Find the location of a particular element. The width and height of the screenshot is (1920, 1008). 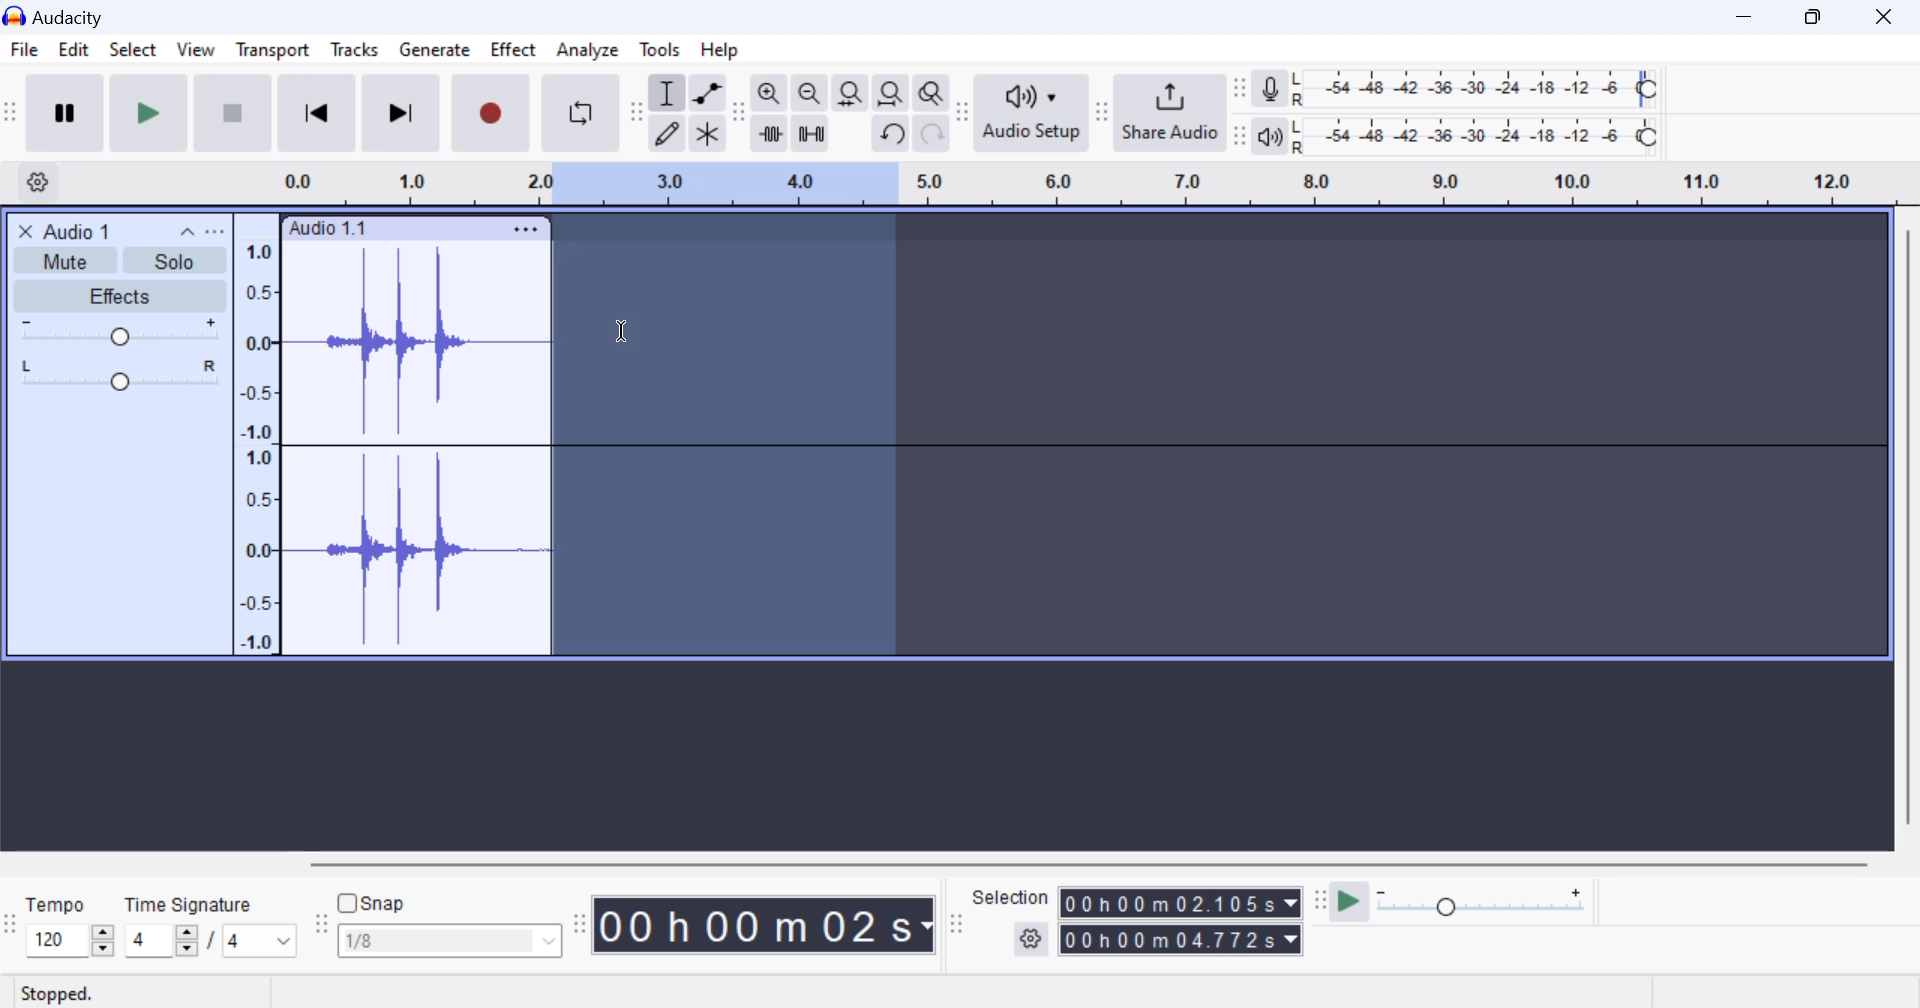

multi tool is located at coordinates (708, 135).